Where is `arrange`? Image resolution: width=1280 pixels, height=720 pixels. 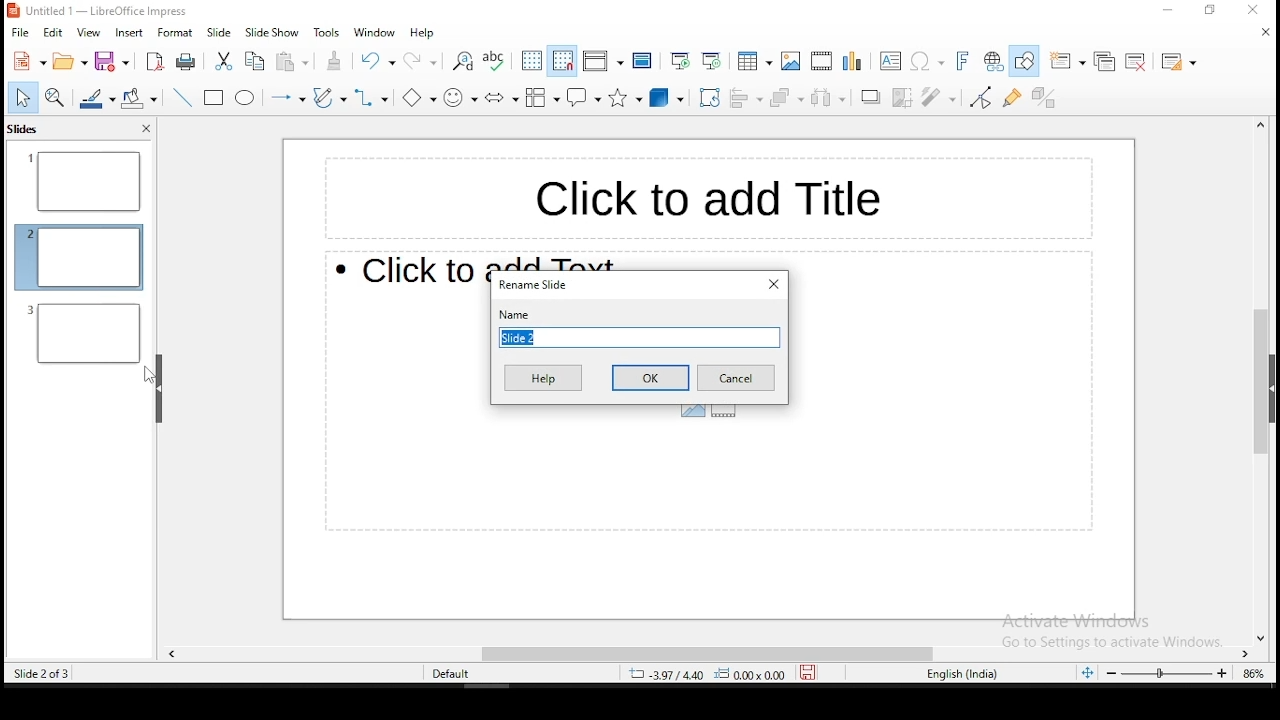 arrange is located at coordinates (788, 98).